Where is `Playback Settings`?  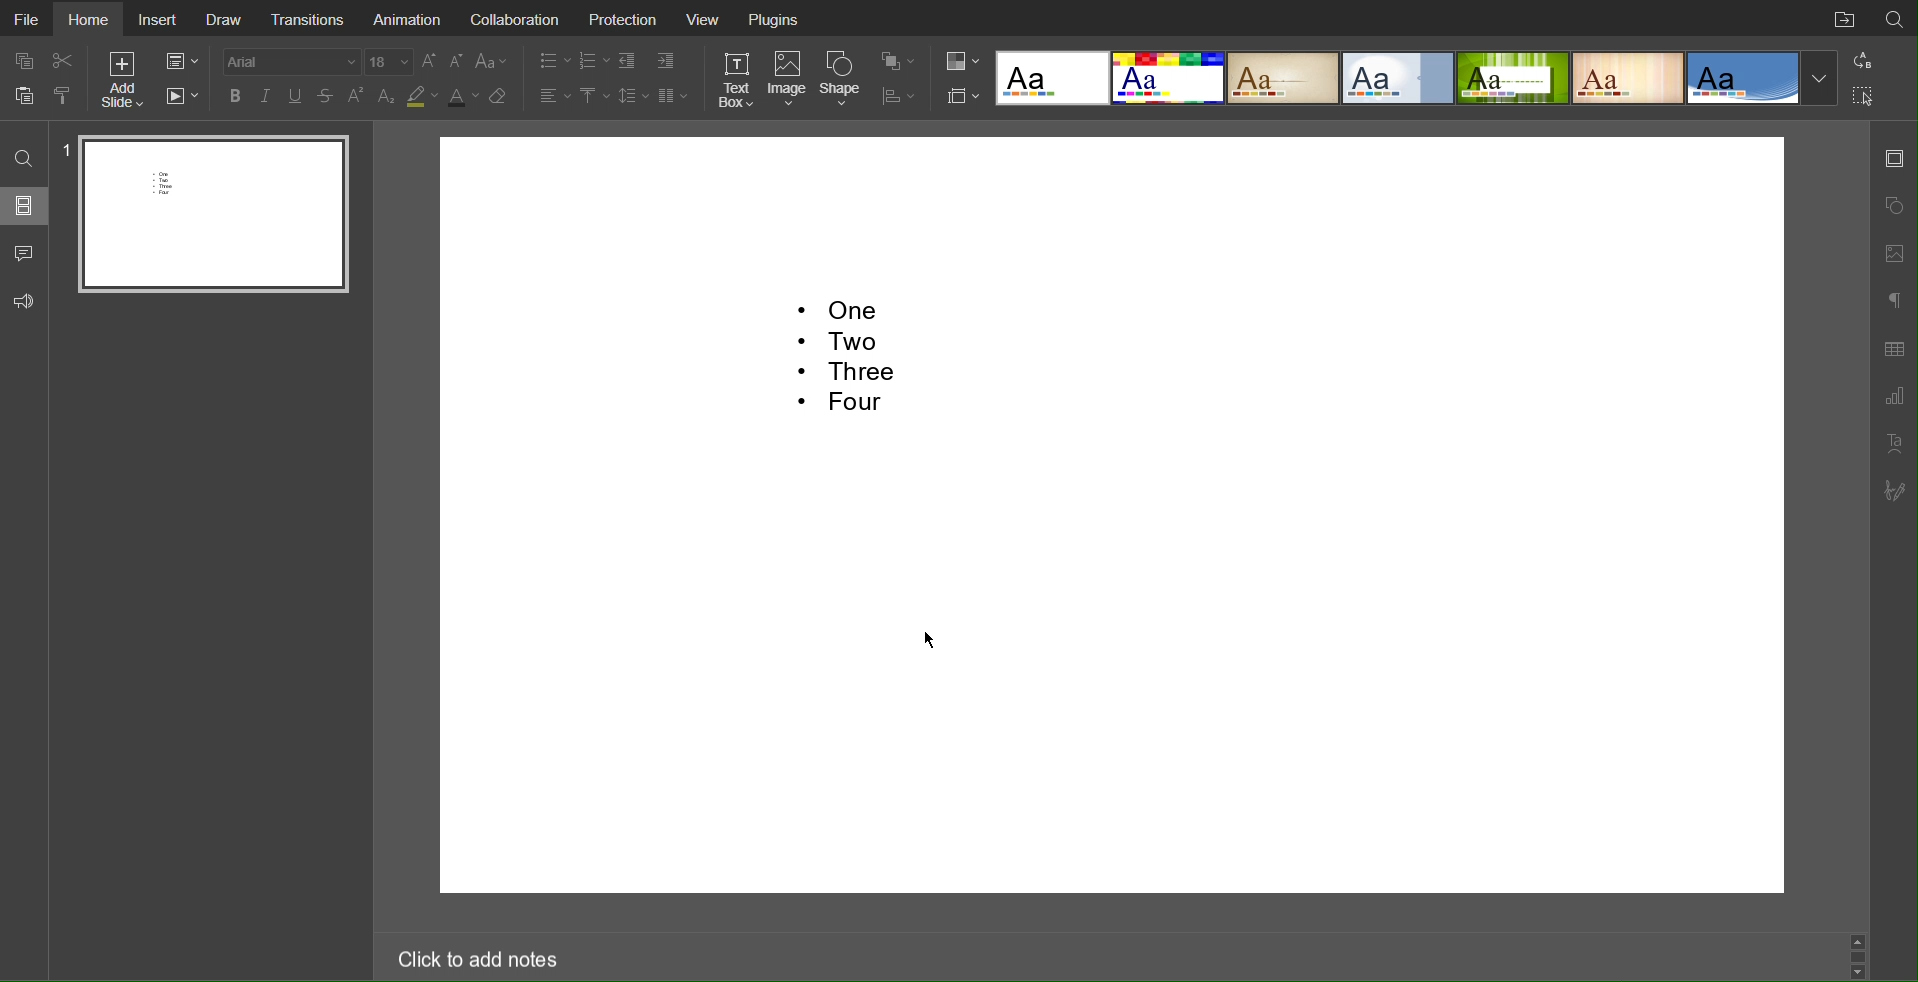 Playback Settings is located at coordinates (181, 98).